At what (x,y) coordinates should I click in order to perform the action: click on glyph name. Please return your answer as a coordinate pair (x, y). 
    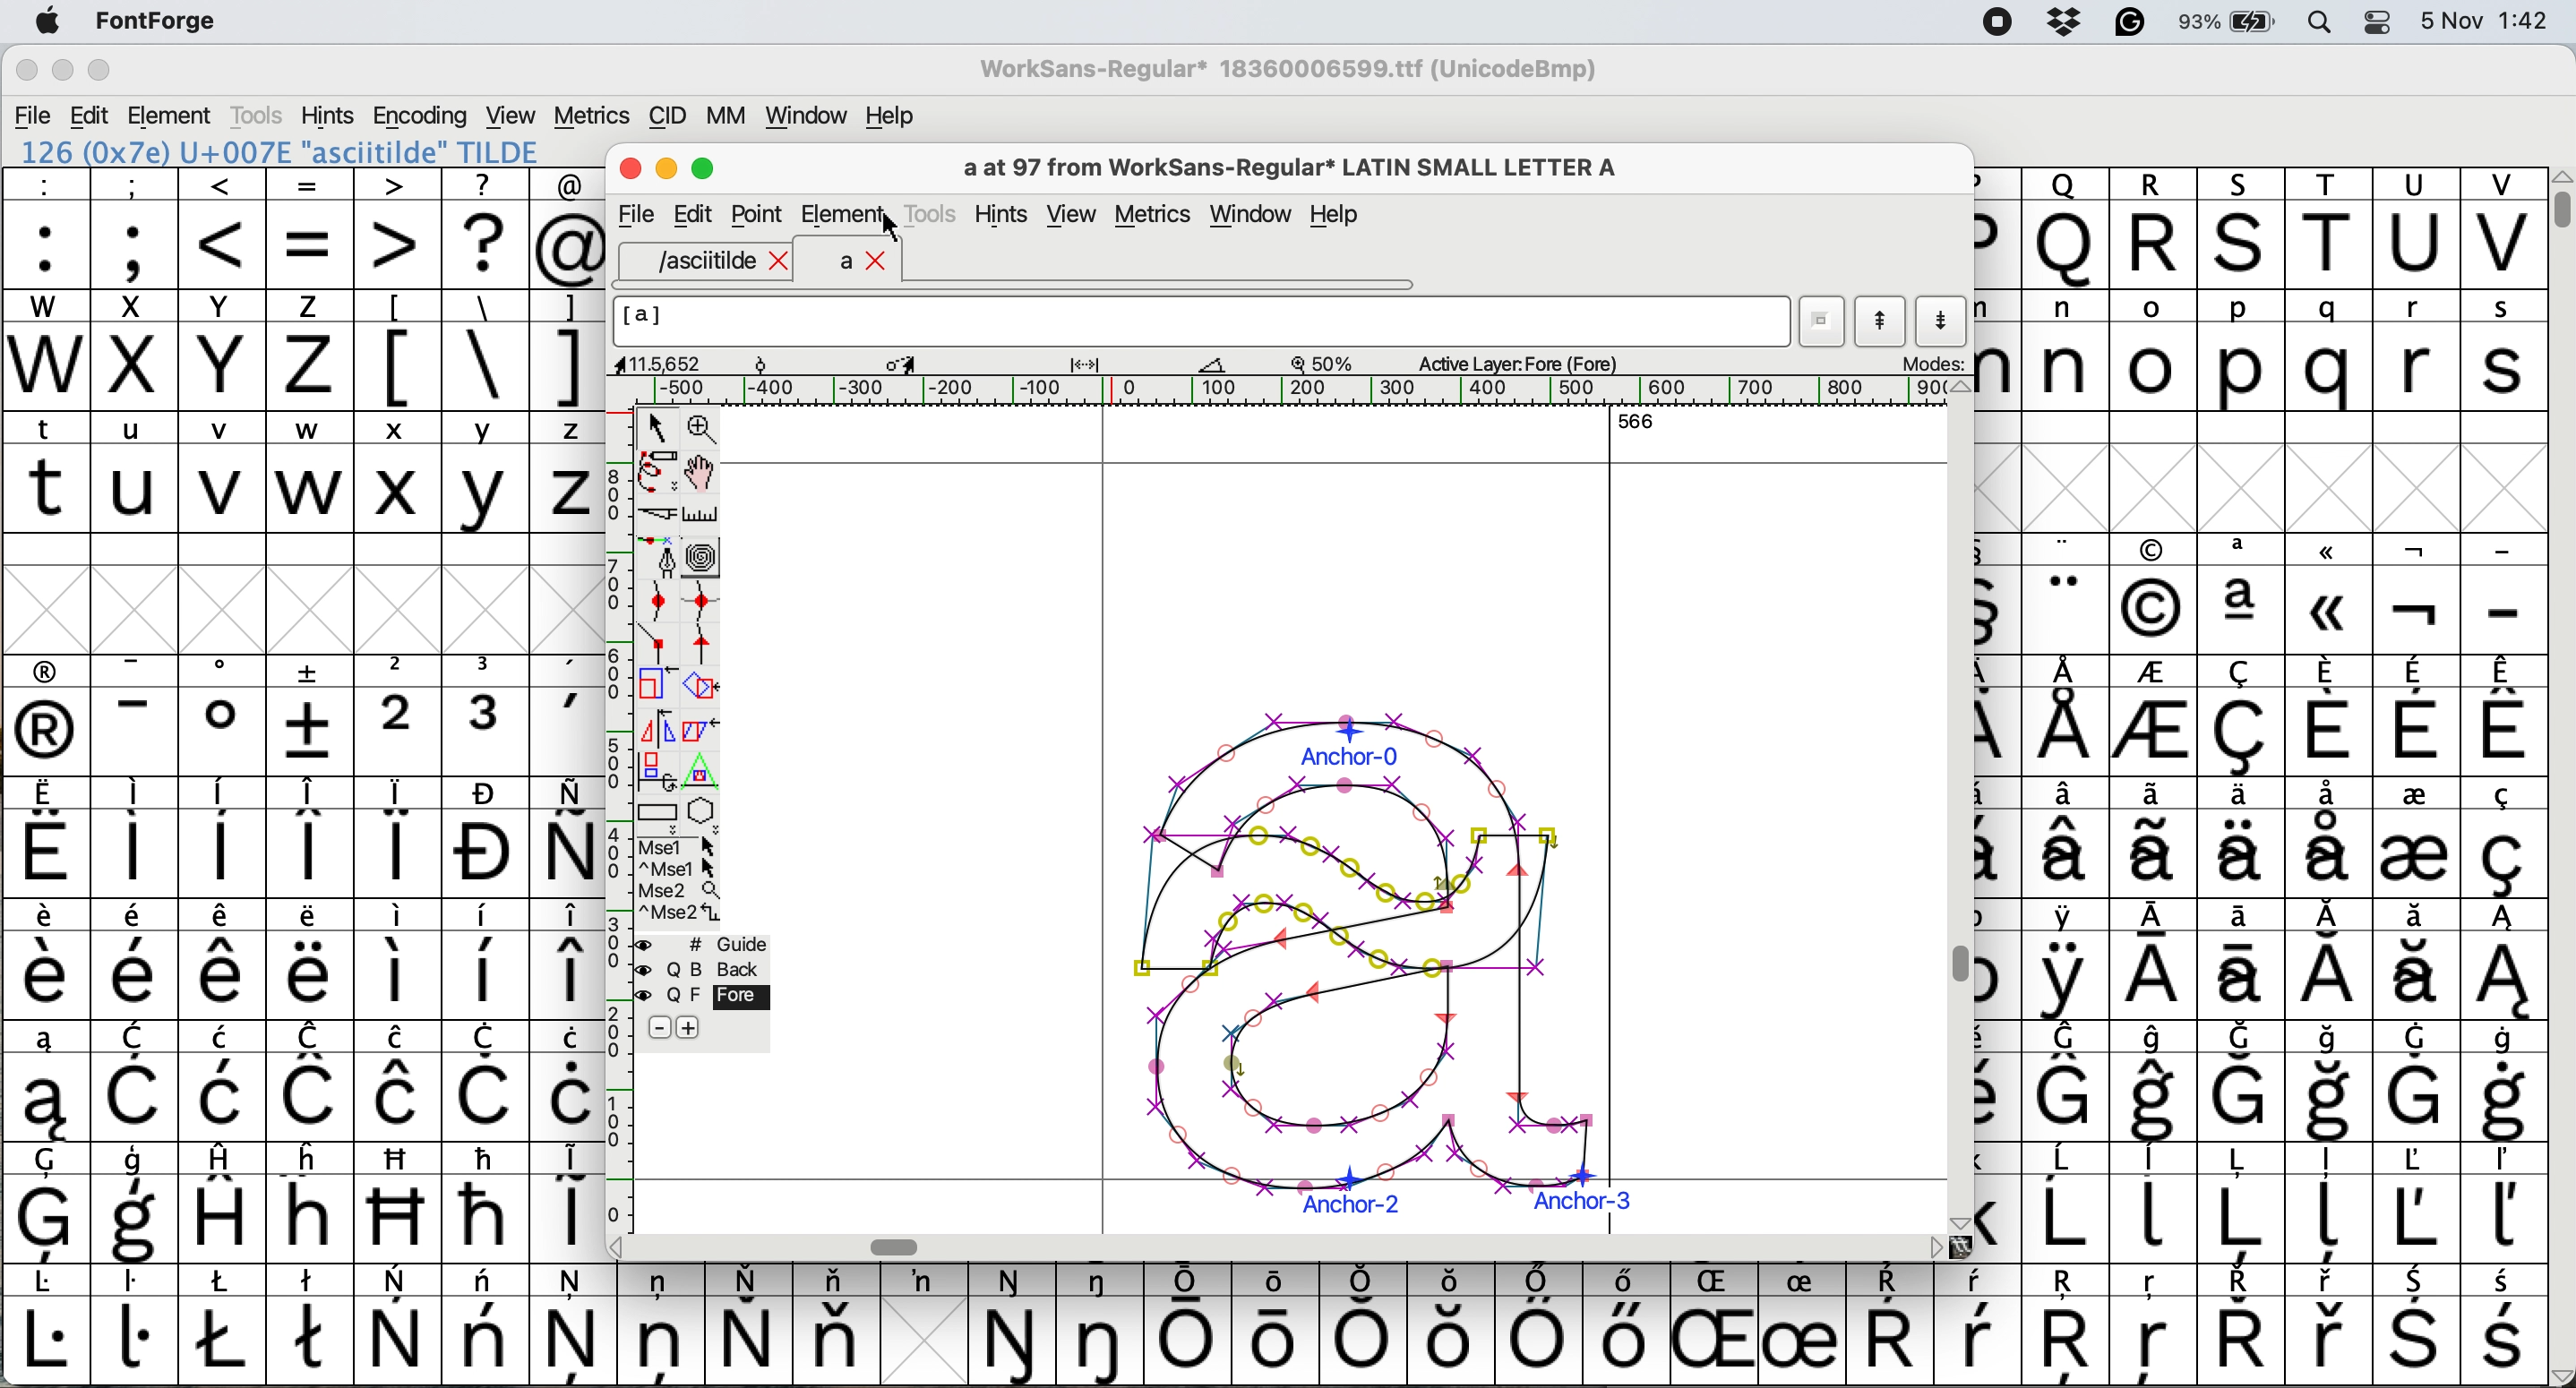
    Looking at the image, I should click on (1199, 321).